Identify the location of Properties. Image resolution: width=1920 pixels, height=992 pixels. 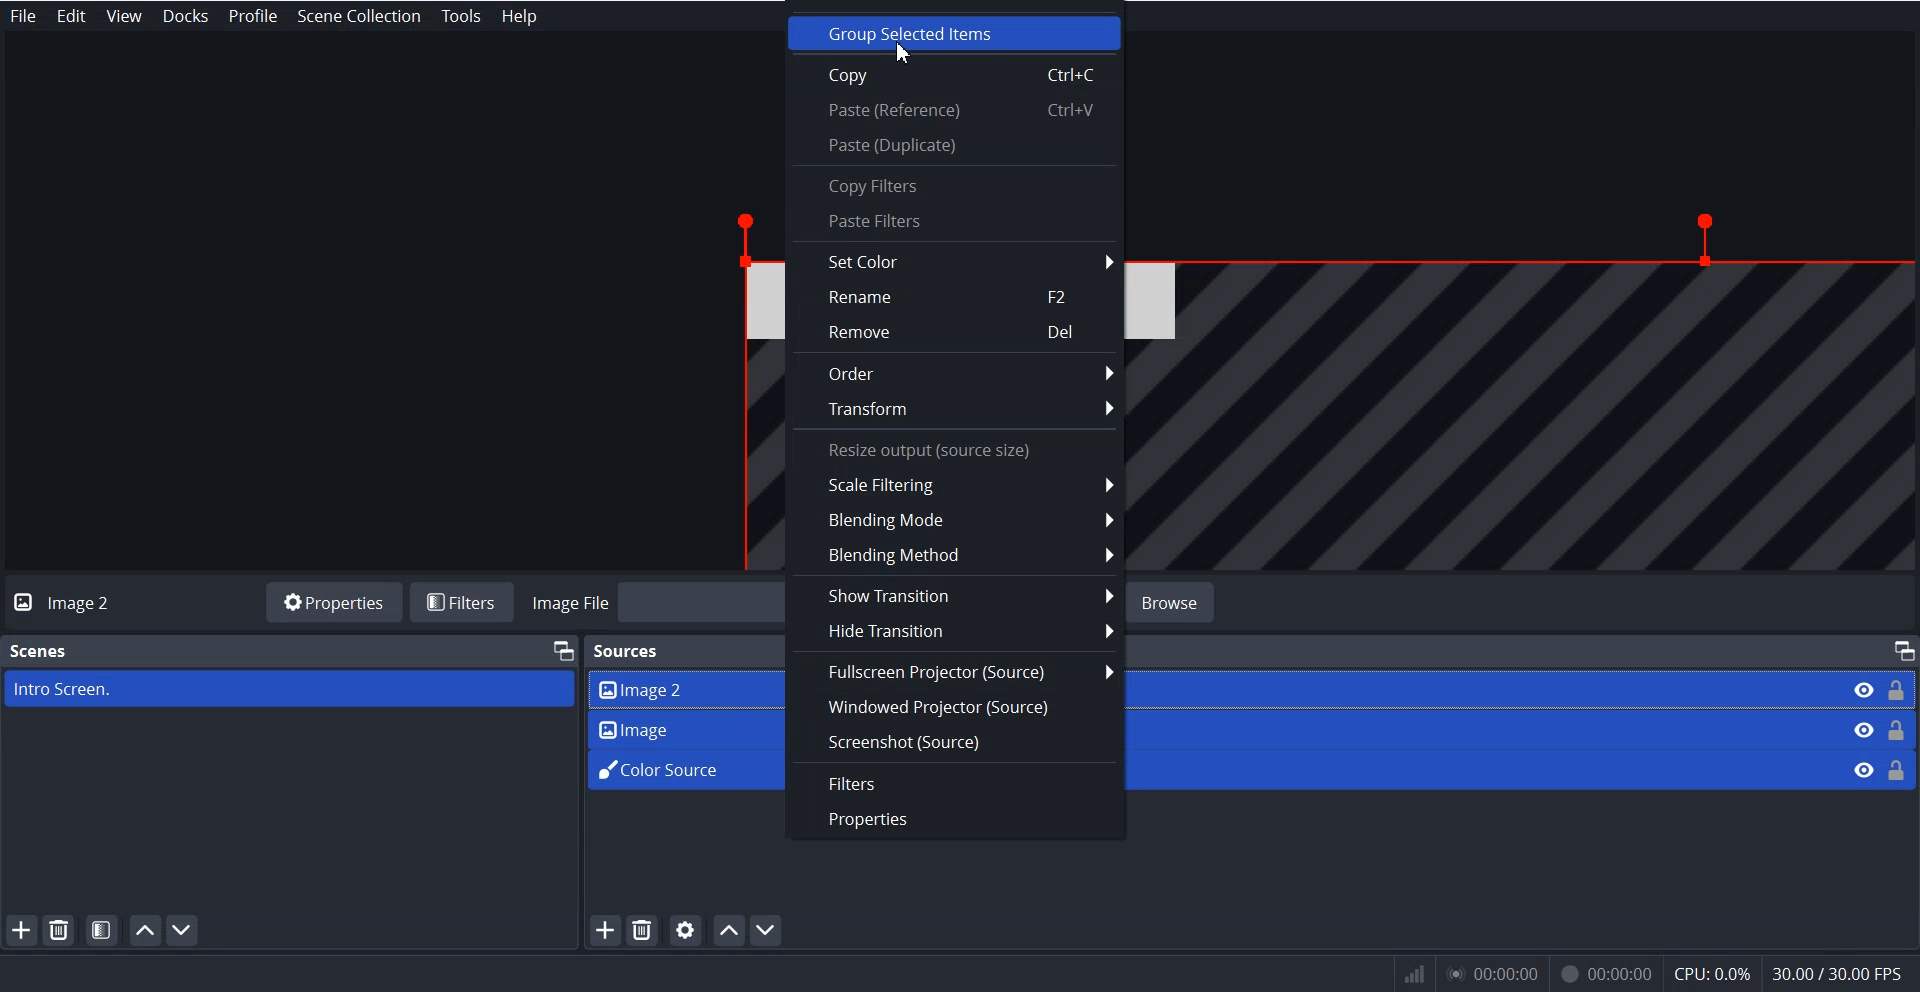
(327, 602).